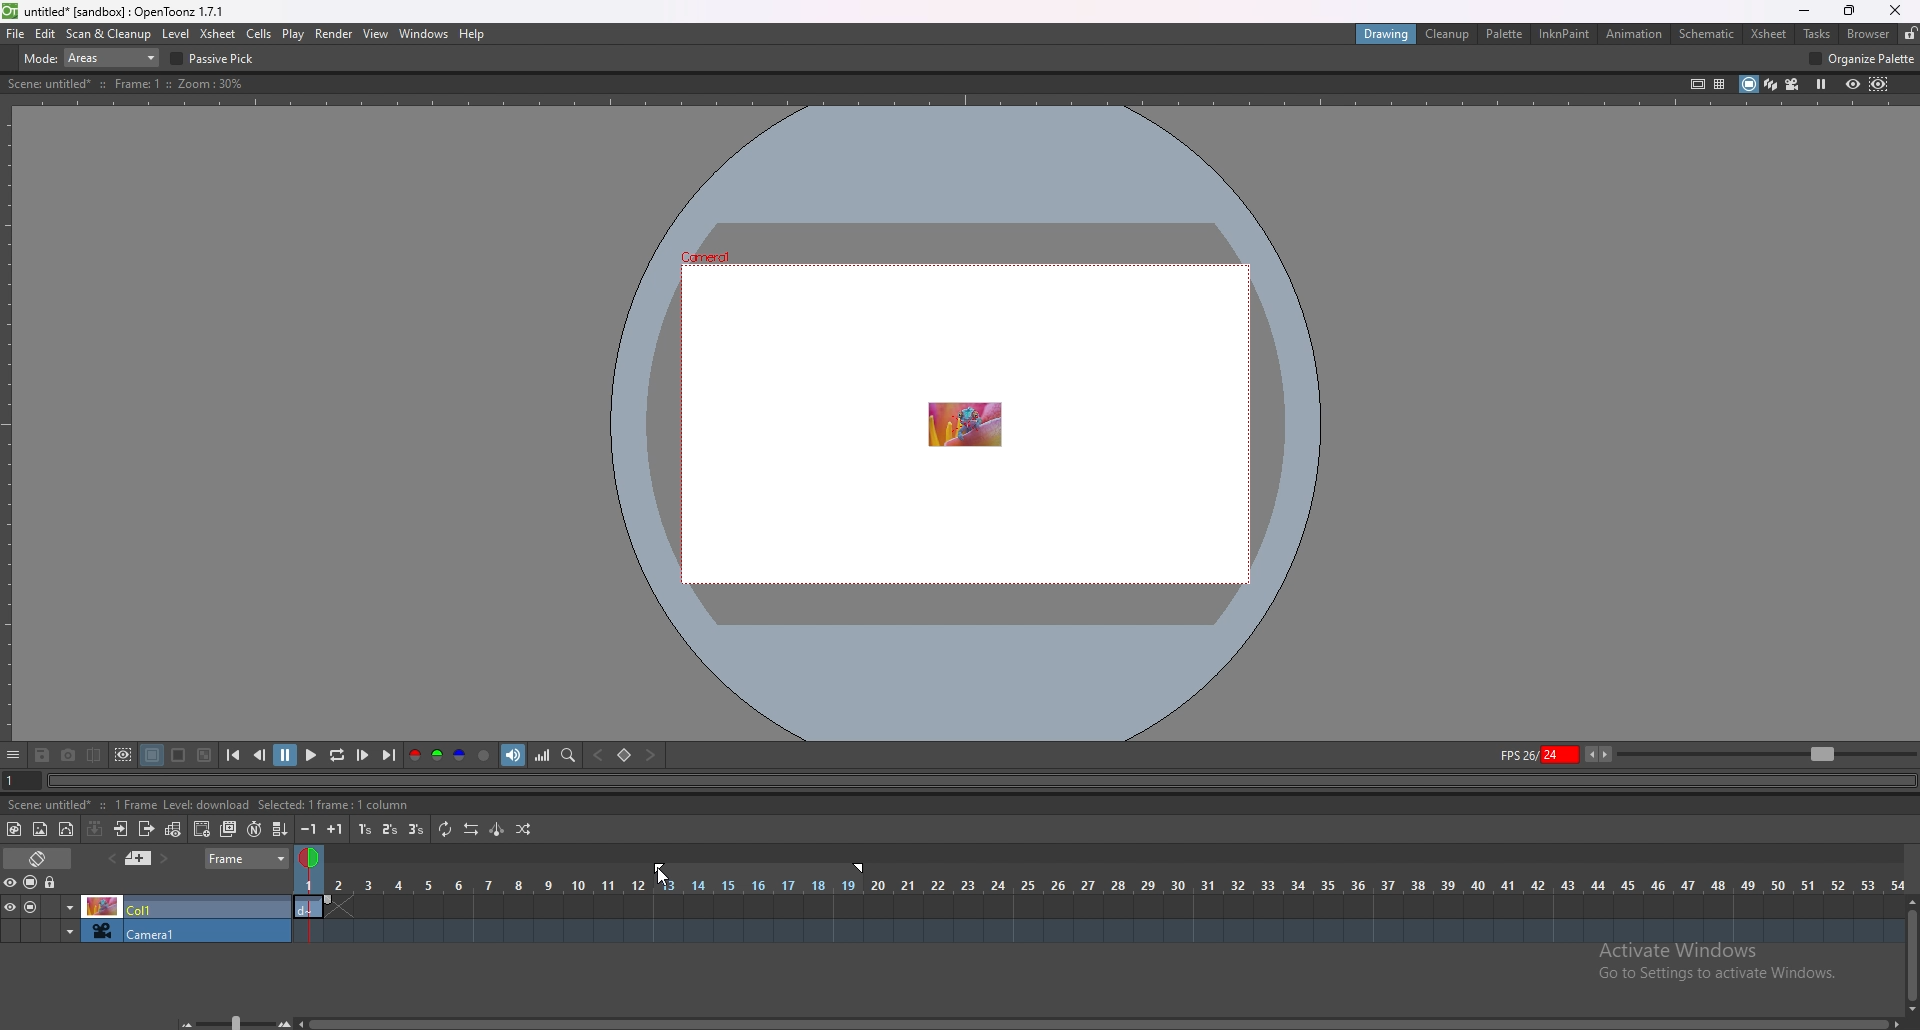 The image size is (1920, 1030). I want to click on reframe on 3s, so click(416, 829).